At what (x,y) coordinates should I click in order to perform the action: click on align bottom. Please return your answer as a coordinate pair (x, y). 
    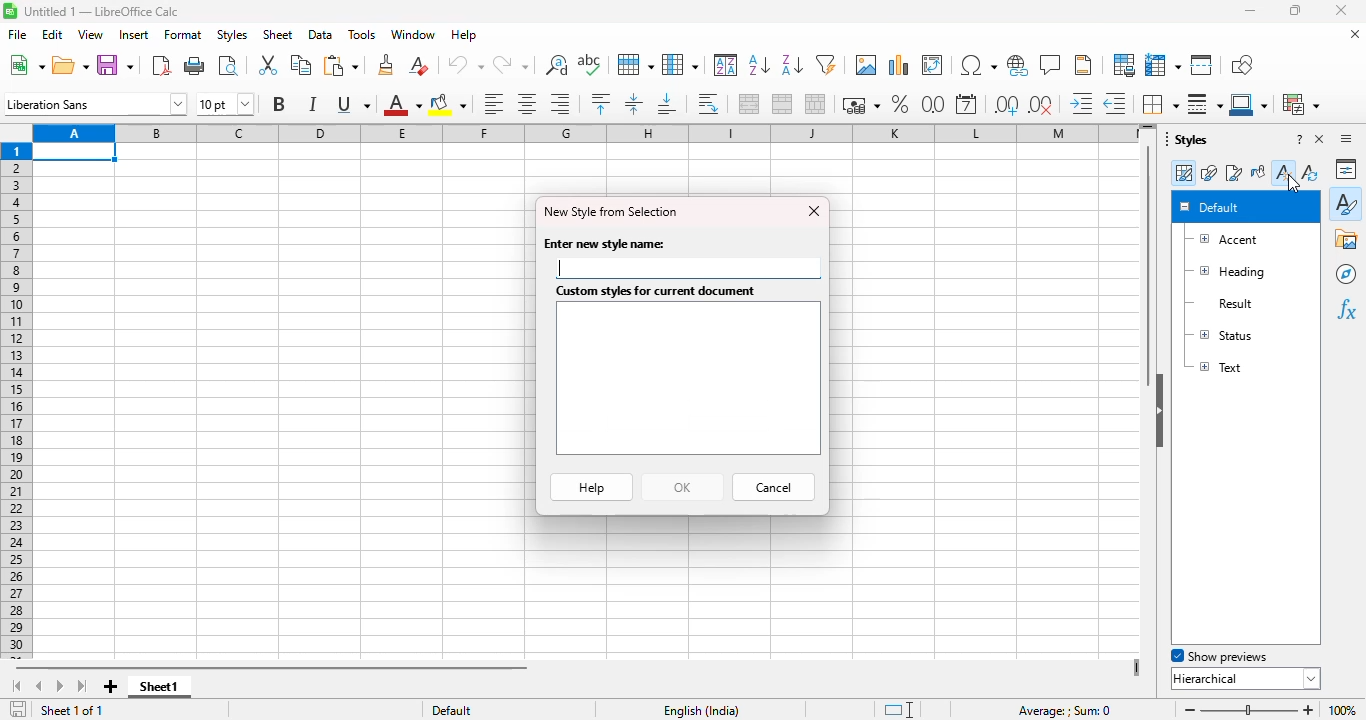
    Looking at the image, I should click on (665, 104).